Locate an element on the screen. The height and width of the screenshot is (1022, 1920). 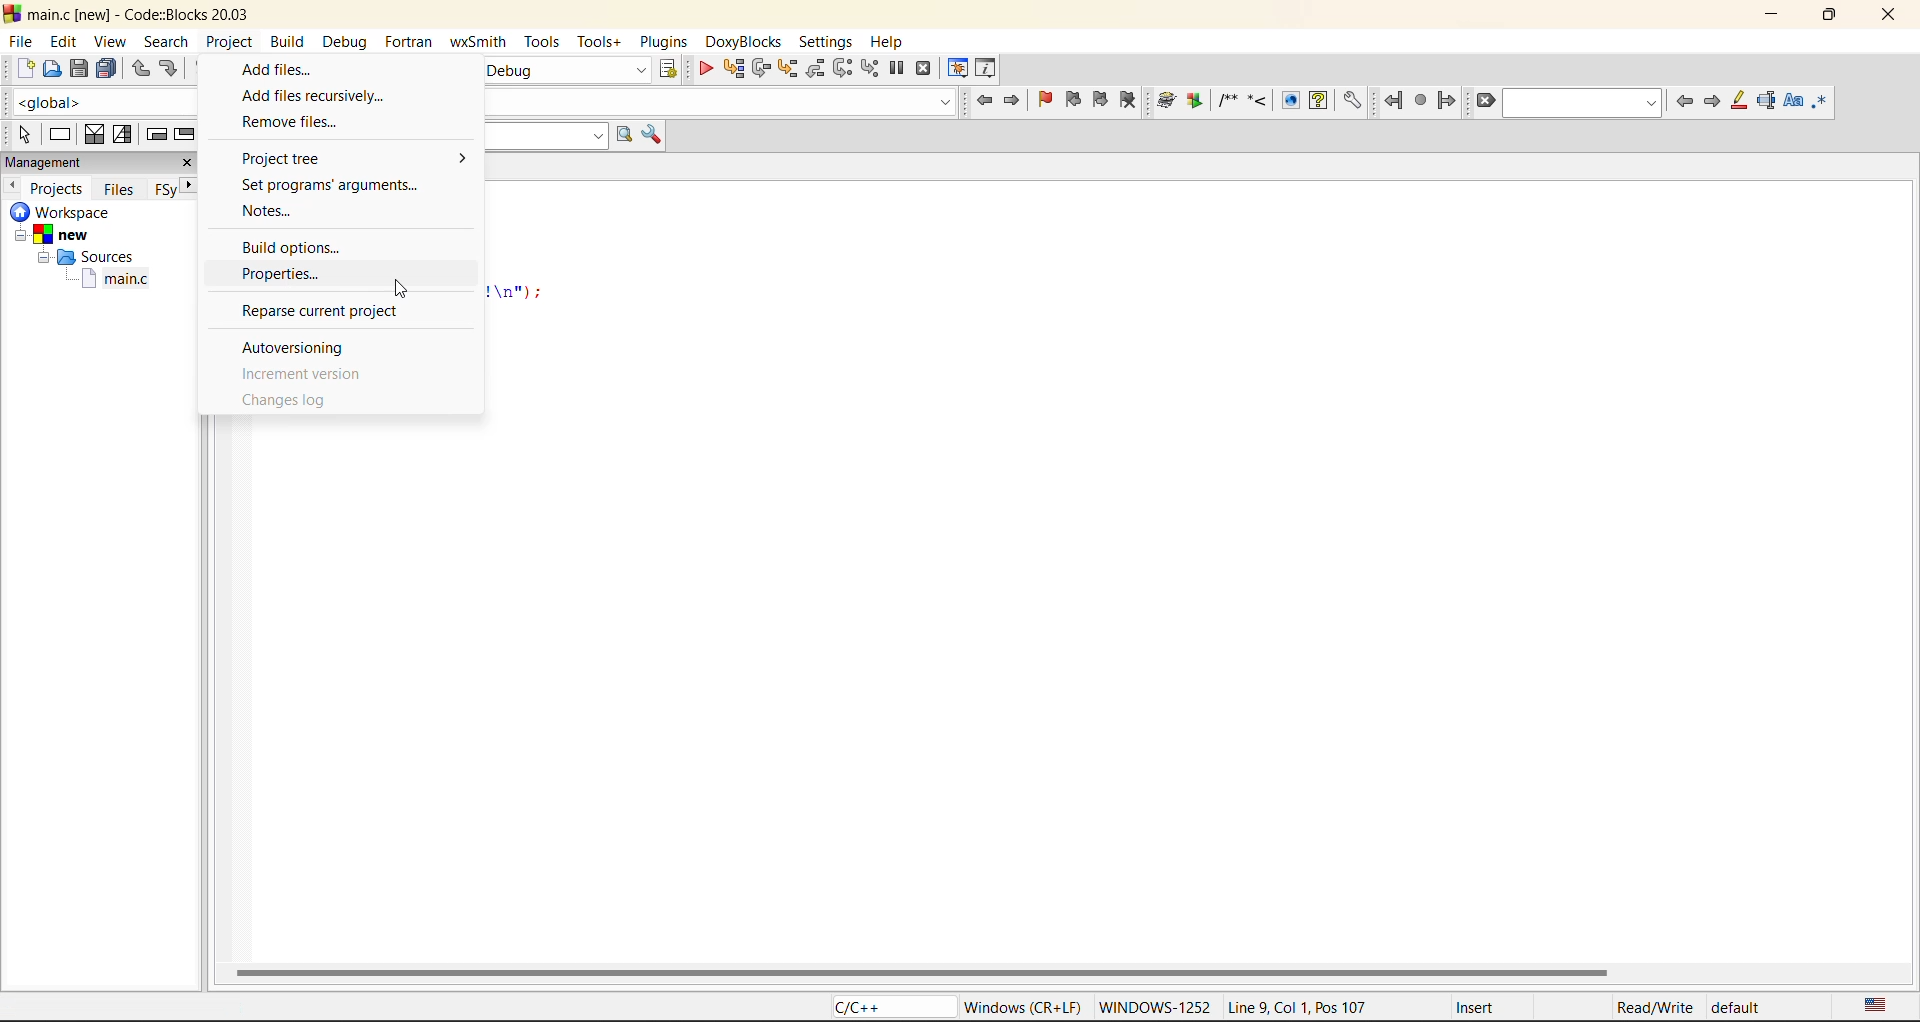
FSy is located at coordinates (165, 190).